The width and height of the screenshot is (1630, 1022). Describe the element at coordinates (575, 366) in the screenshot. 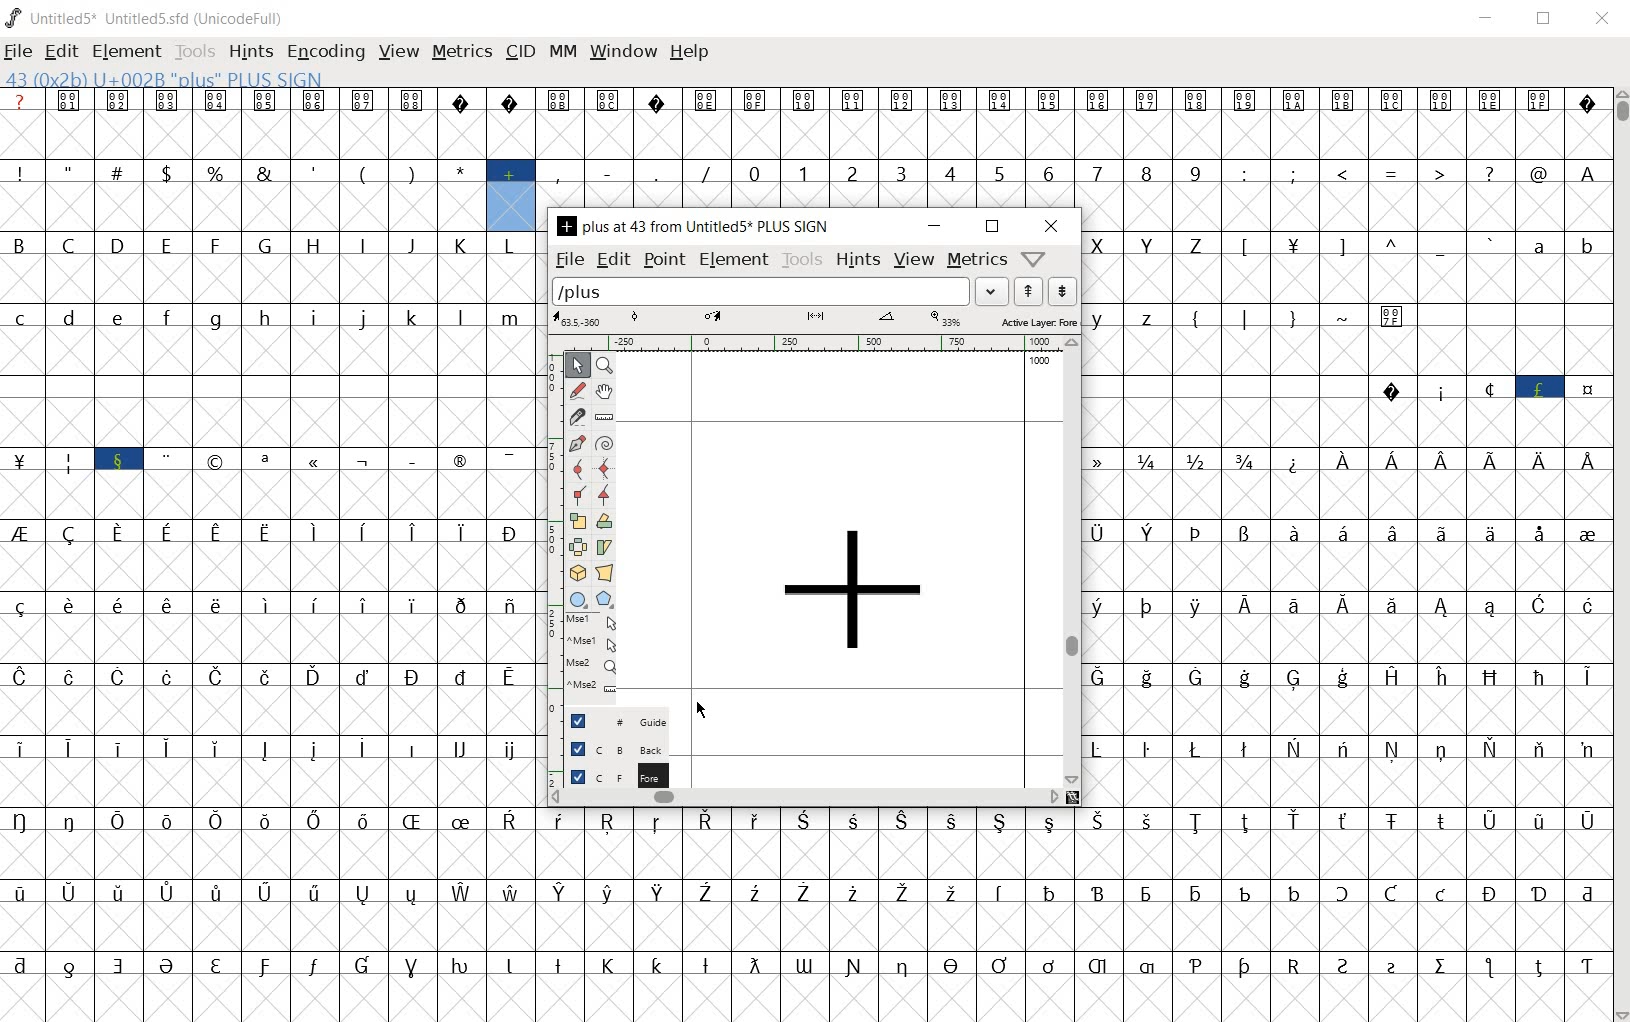

I see `POINTER` at that location.